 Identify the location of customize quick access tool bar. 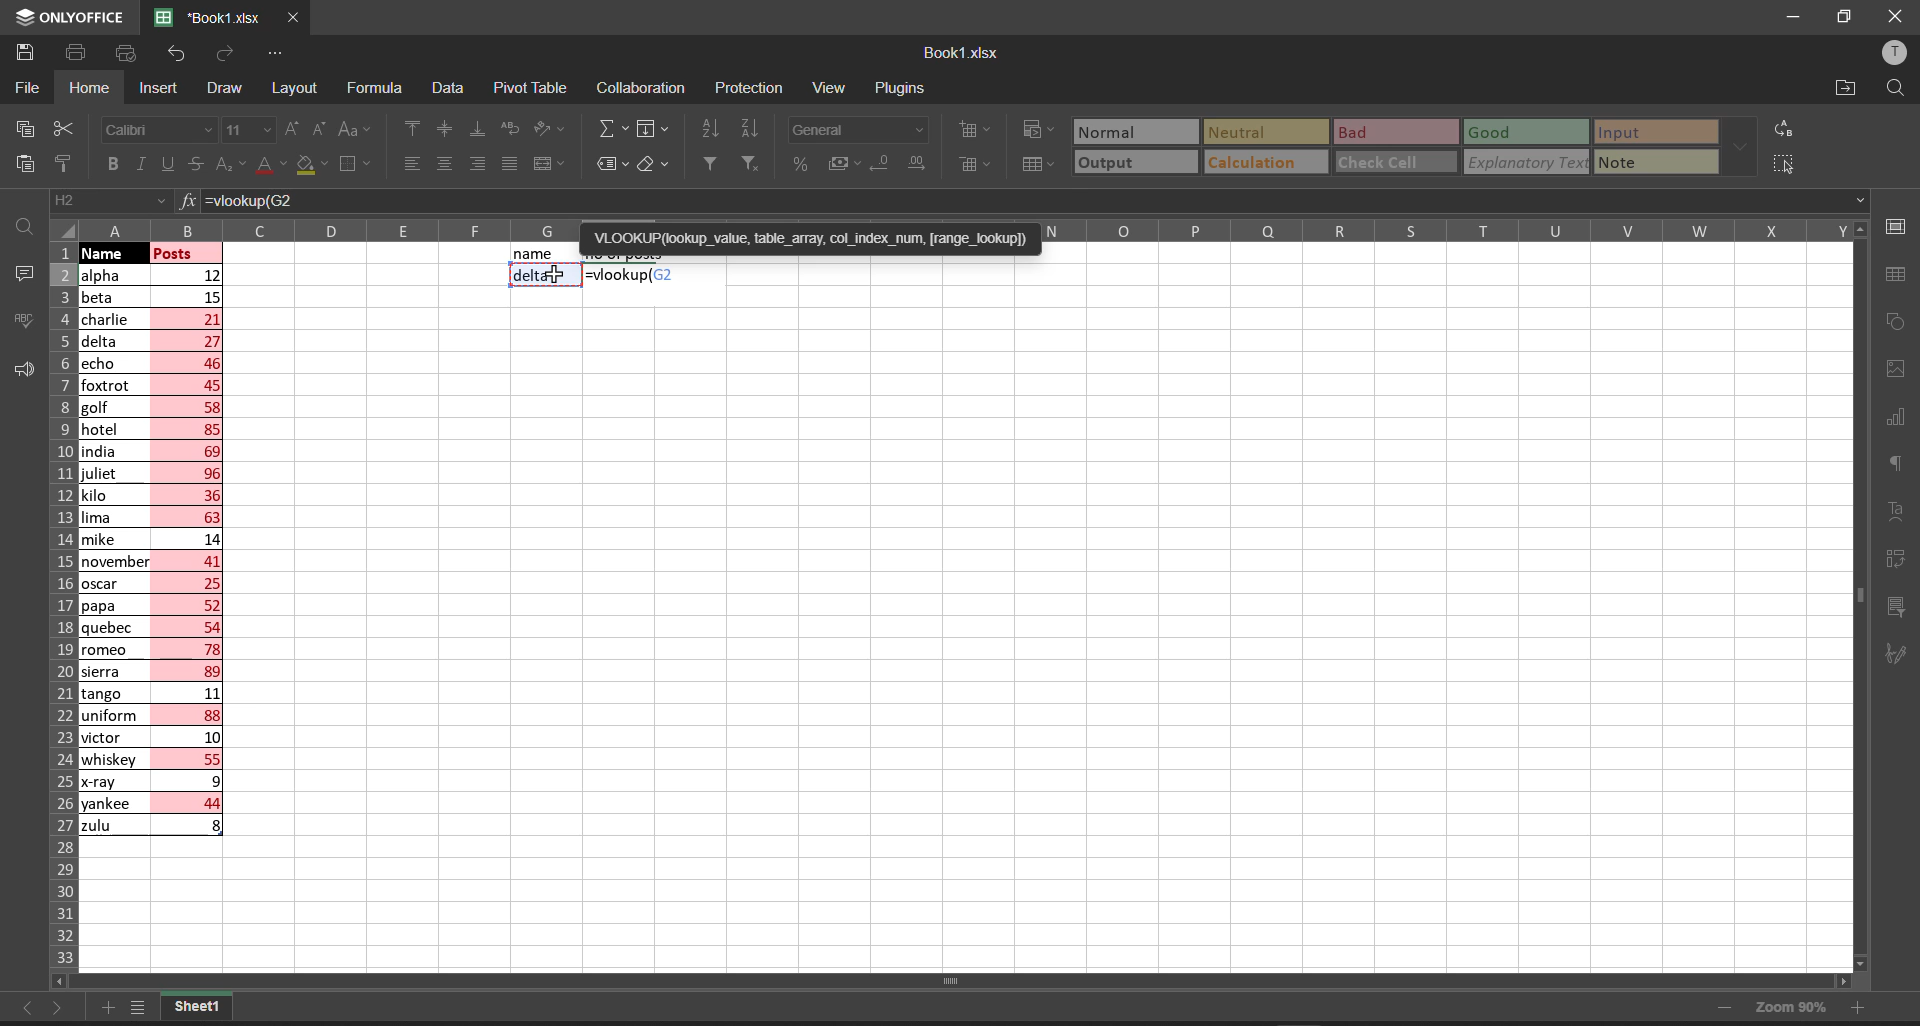
(276, 51).